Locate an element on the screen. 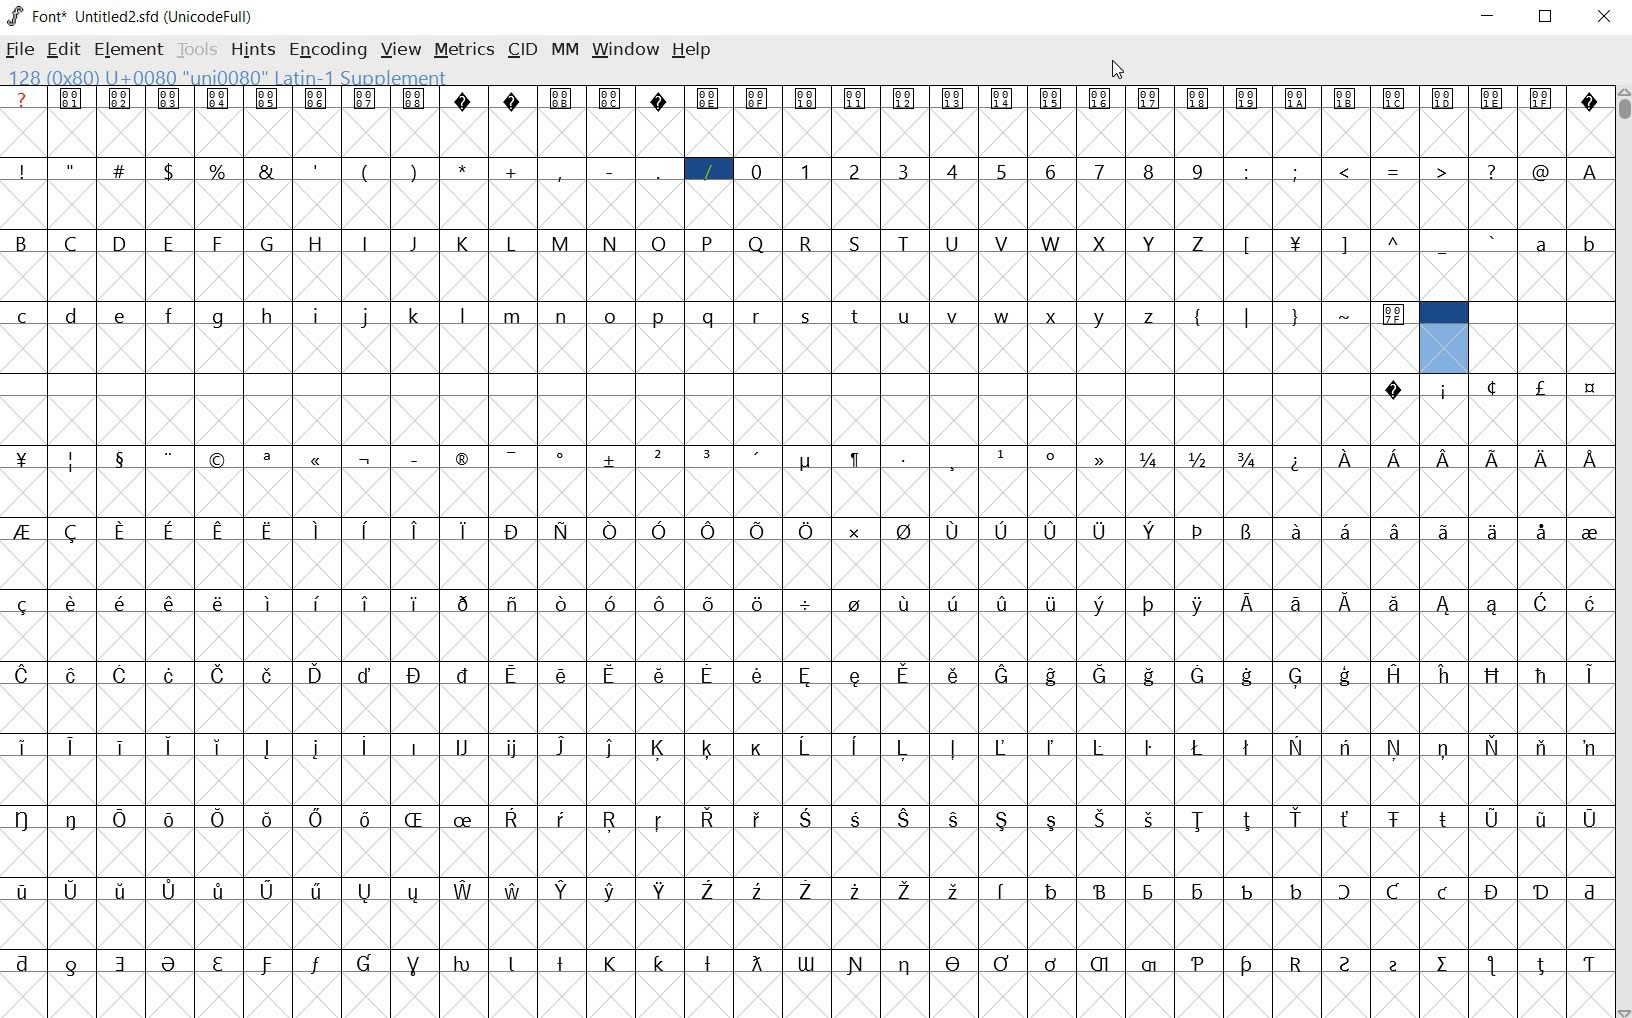  Symbol is located at coordinates (1588, 459).